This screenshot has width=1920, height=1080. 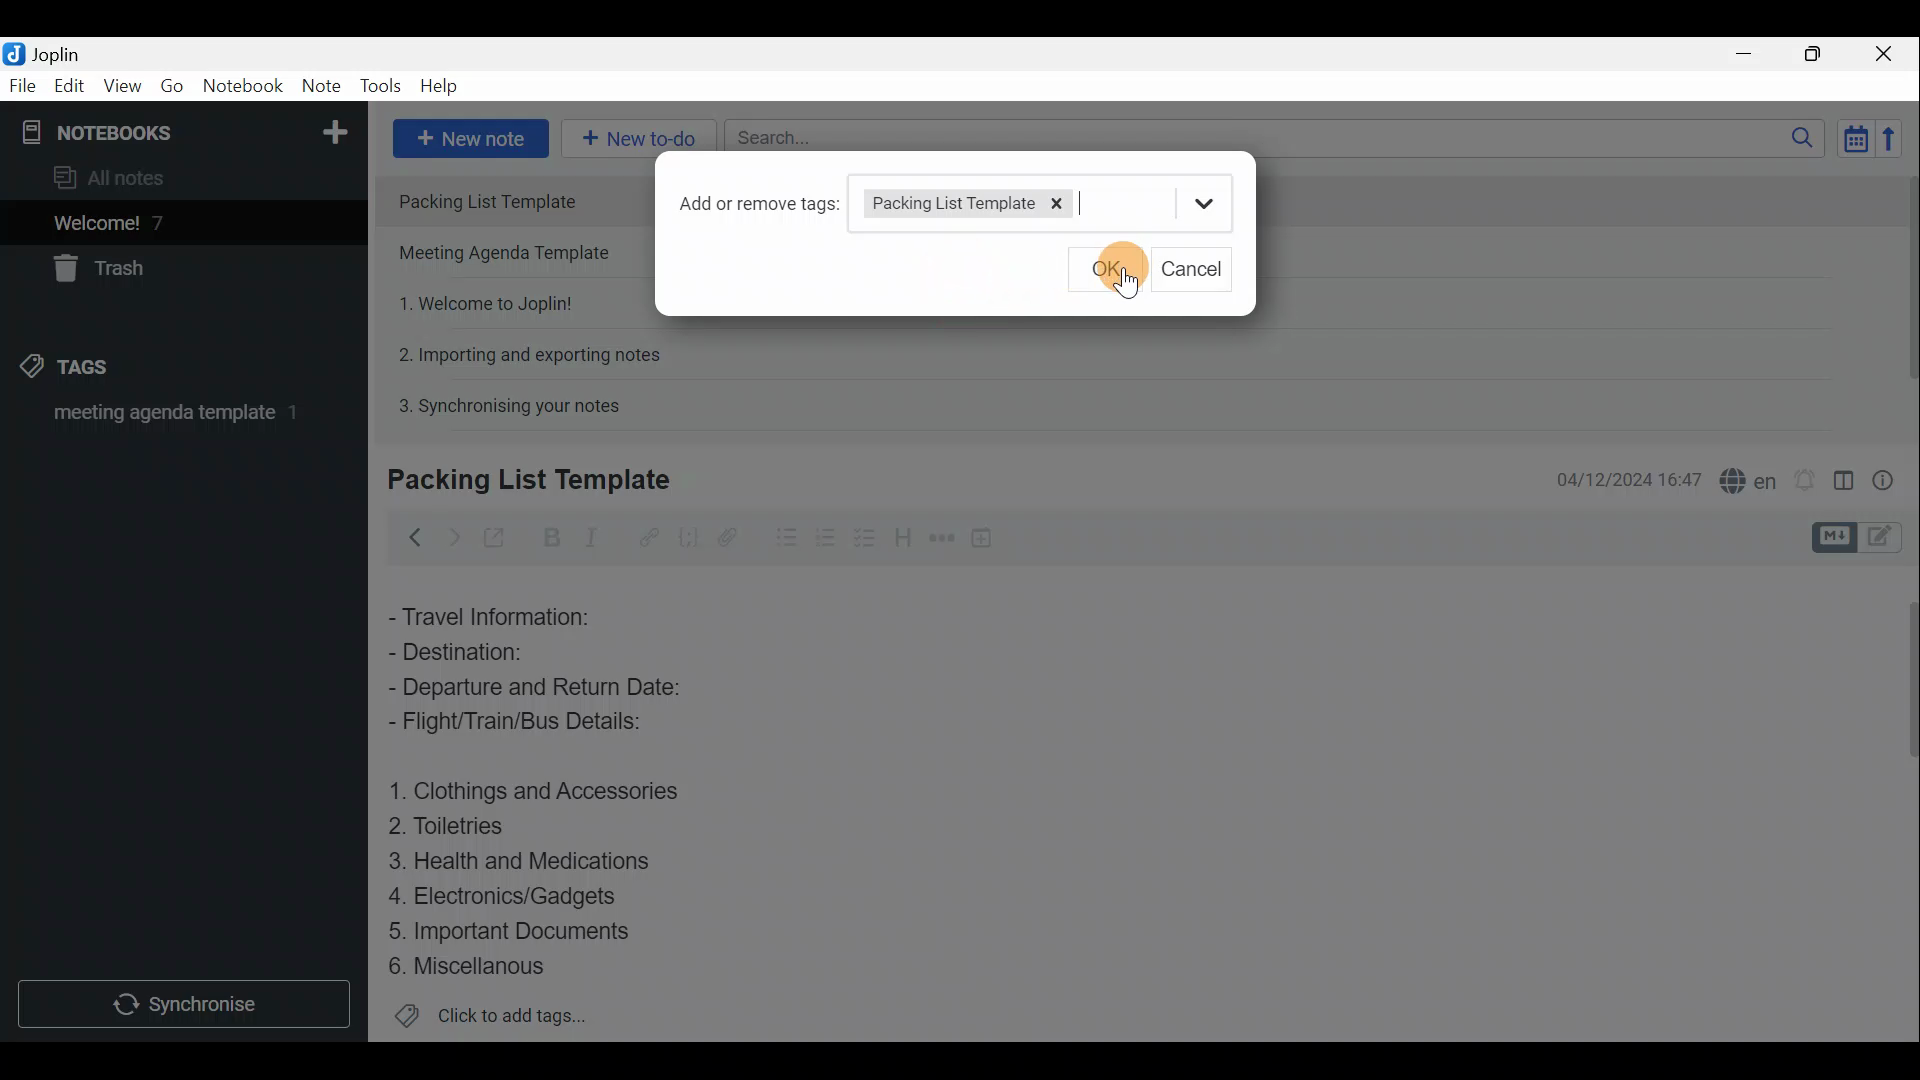 I want to click on New to-do, so click(x=640, y=139).